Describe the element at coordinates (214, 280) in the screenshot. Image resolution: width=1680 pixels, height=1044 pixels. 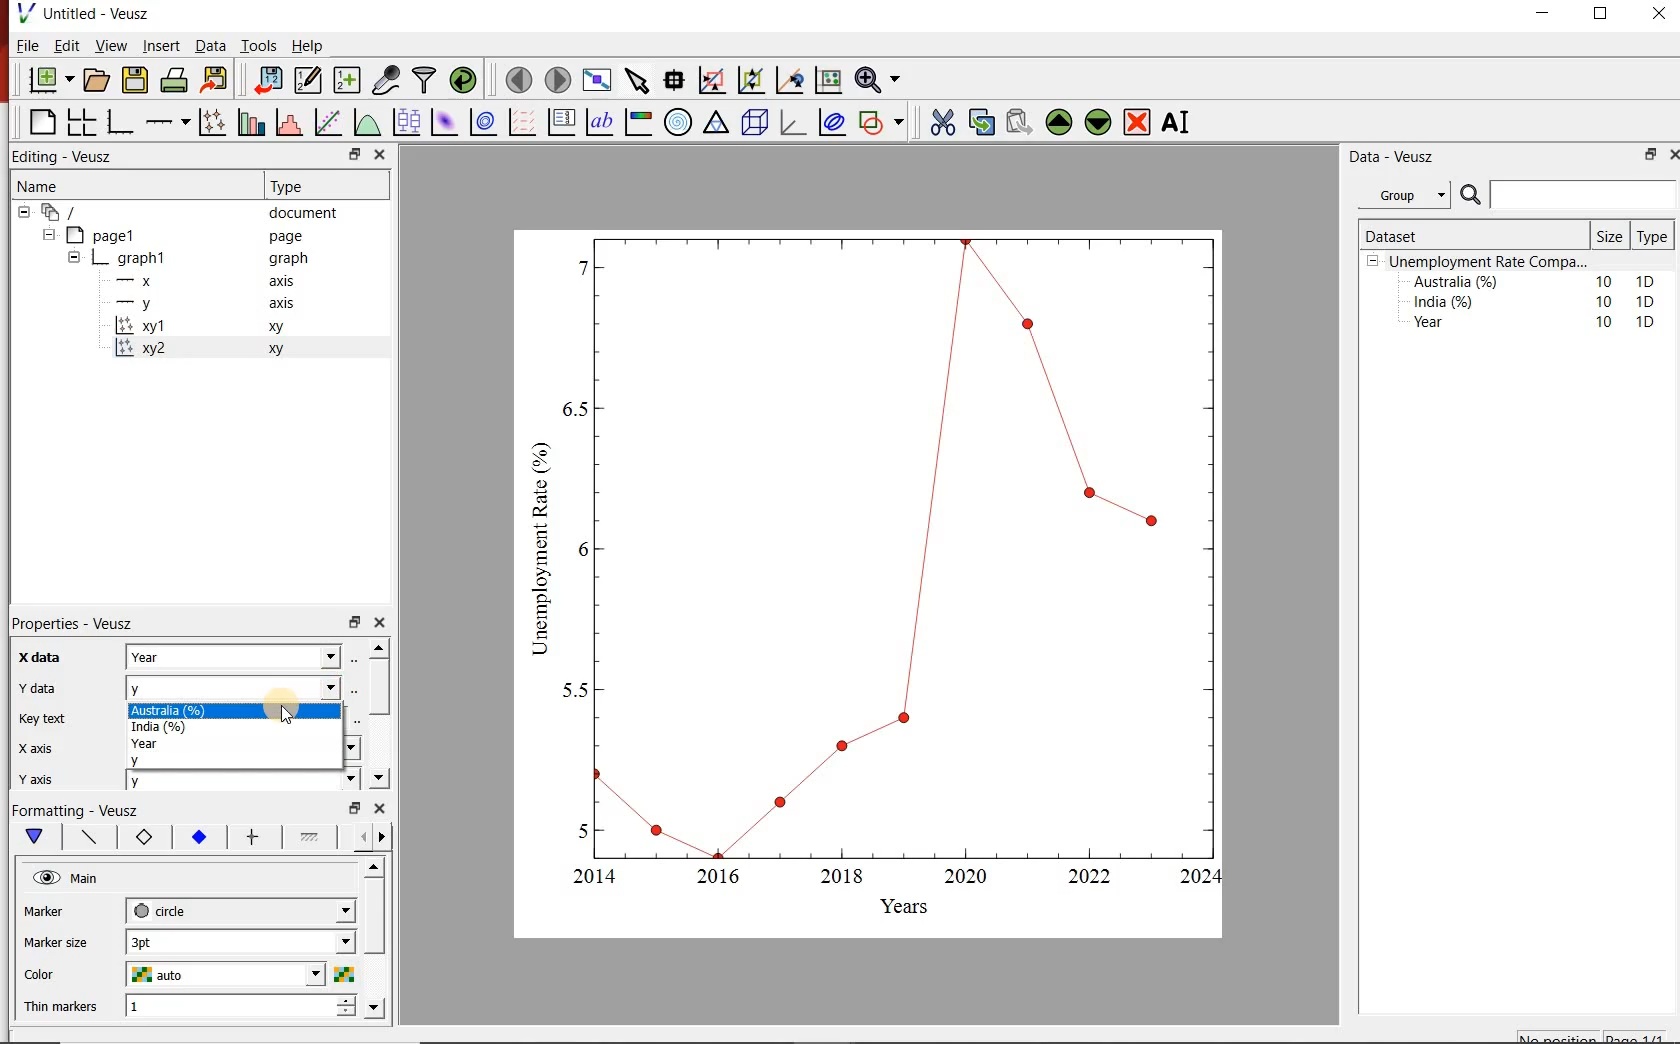
I see `x axis` at that location.